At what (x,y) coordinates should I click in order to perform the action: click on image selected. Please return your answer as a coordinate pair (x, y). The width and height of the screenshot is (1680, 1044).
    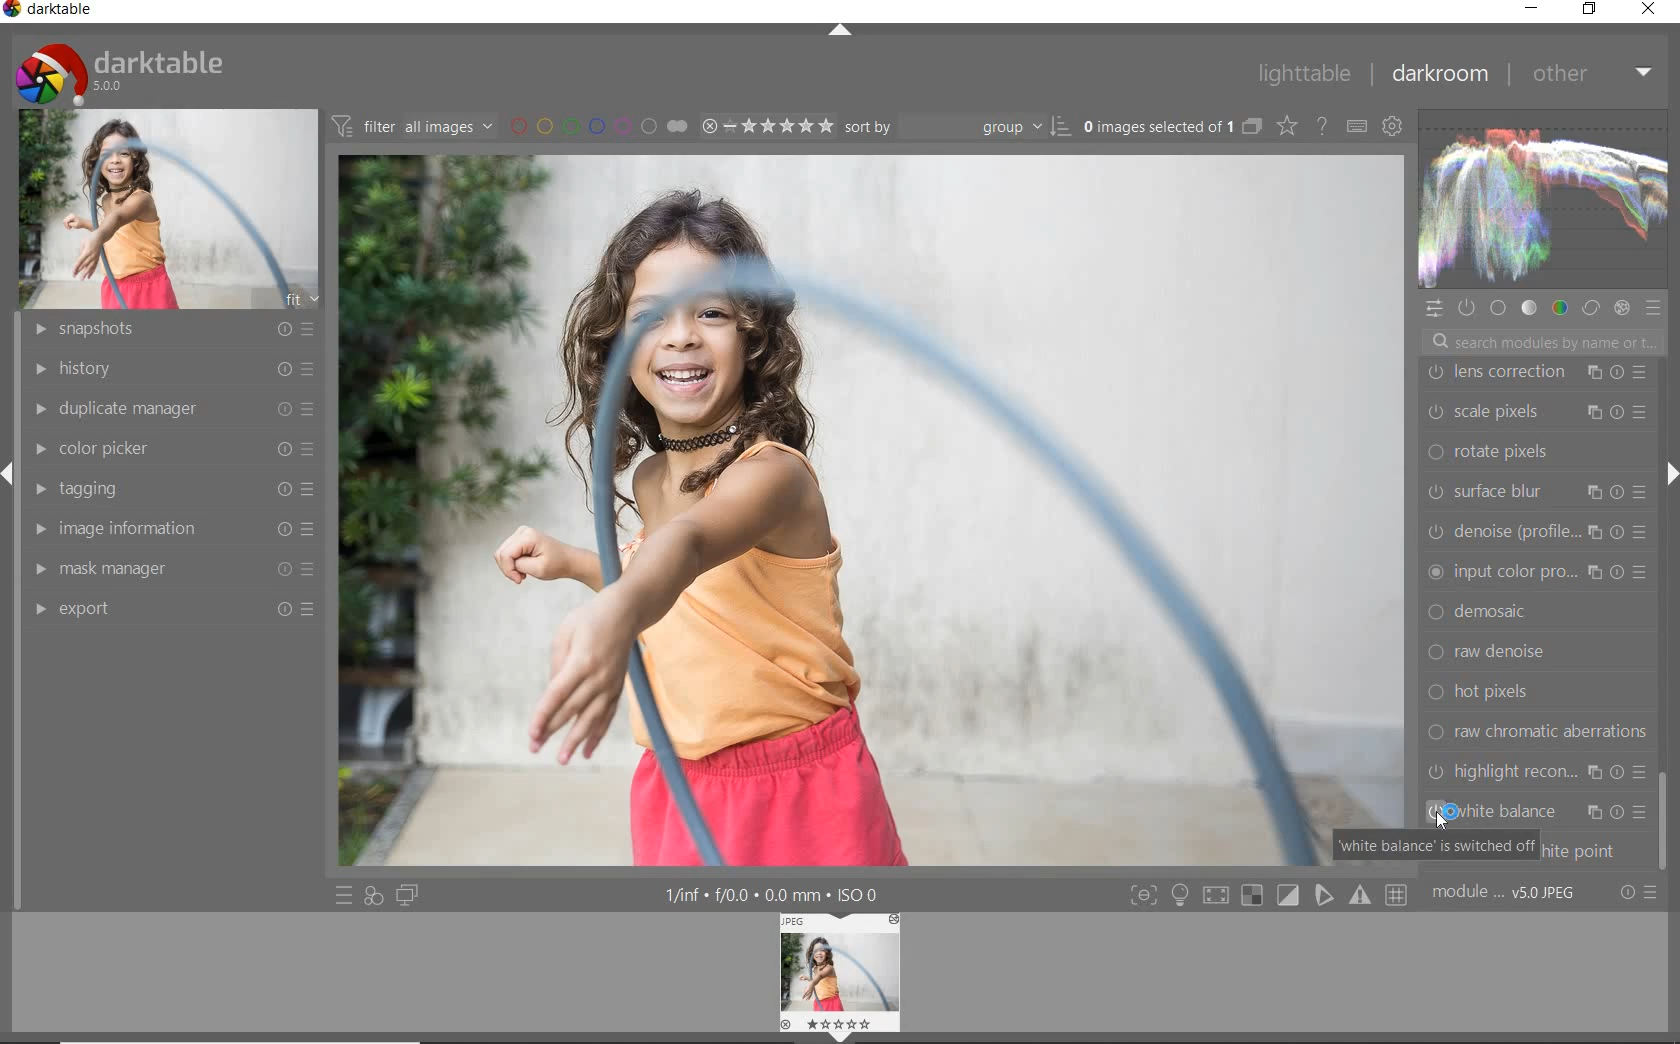
    Looking at the image, I should click on (873, 511).